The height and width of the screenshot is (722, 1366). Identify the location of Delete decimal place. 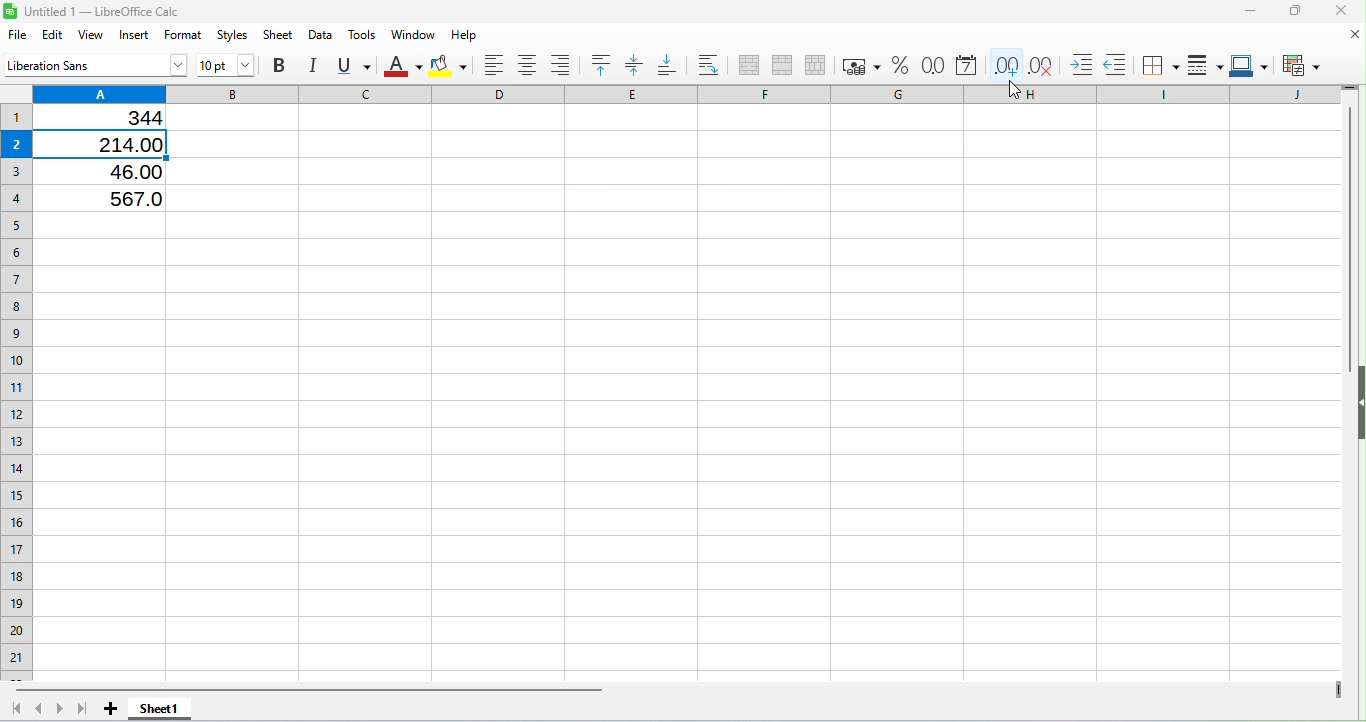
(1041, 62).